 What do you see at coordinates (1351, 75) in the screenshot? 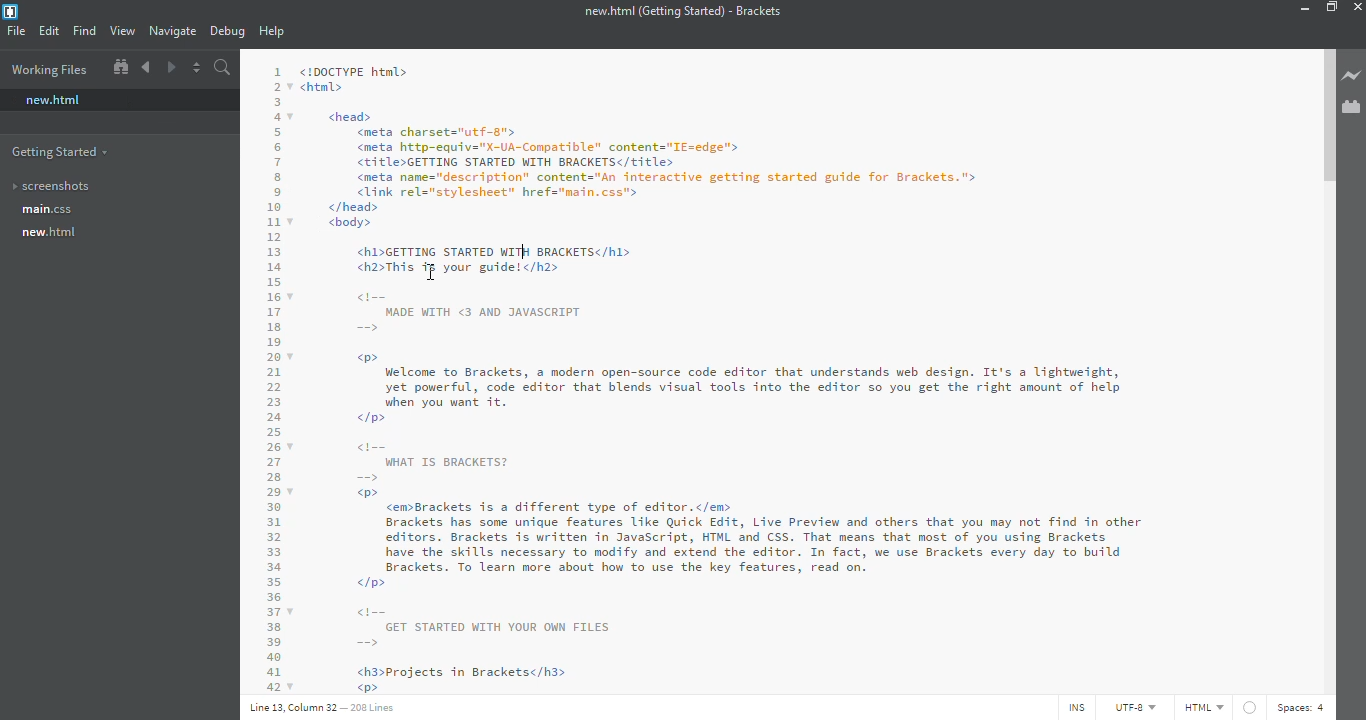
I see `live preview` at bounding box center [1351, 75].